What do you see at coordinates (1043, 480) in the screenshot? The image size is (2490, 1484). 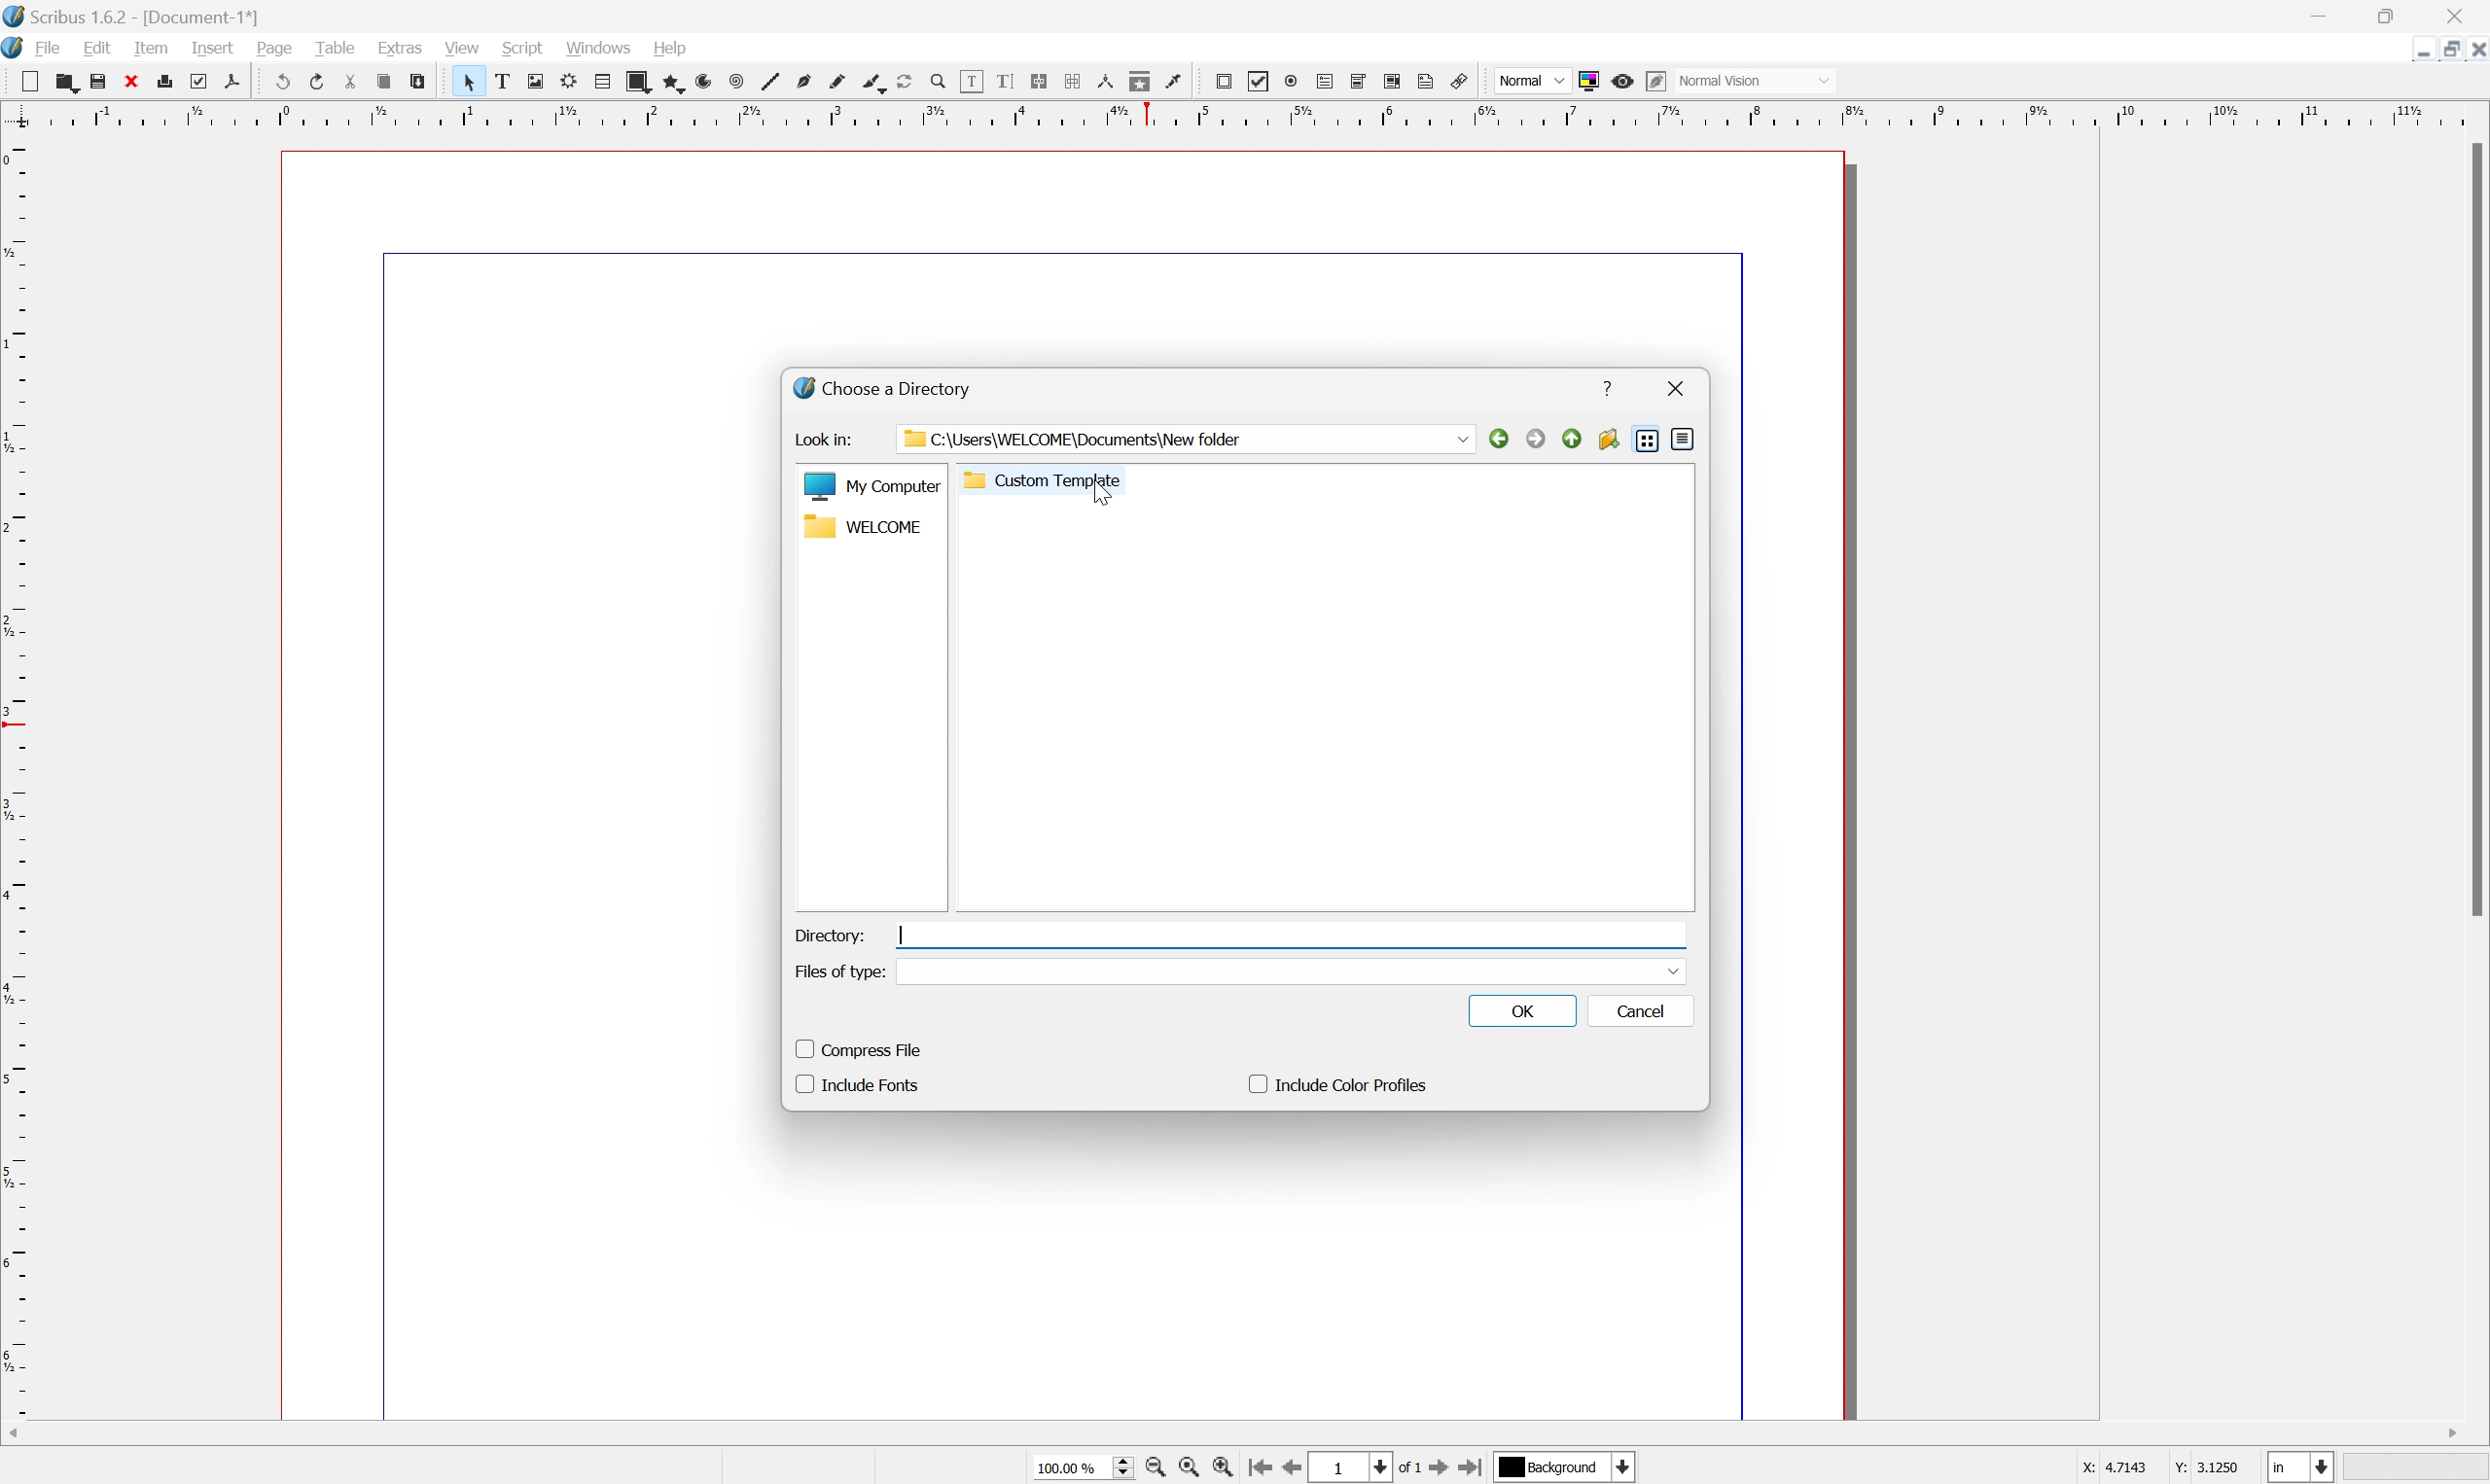 I see `custom template` at bounding box center [1043, 480].